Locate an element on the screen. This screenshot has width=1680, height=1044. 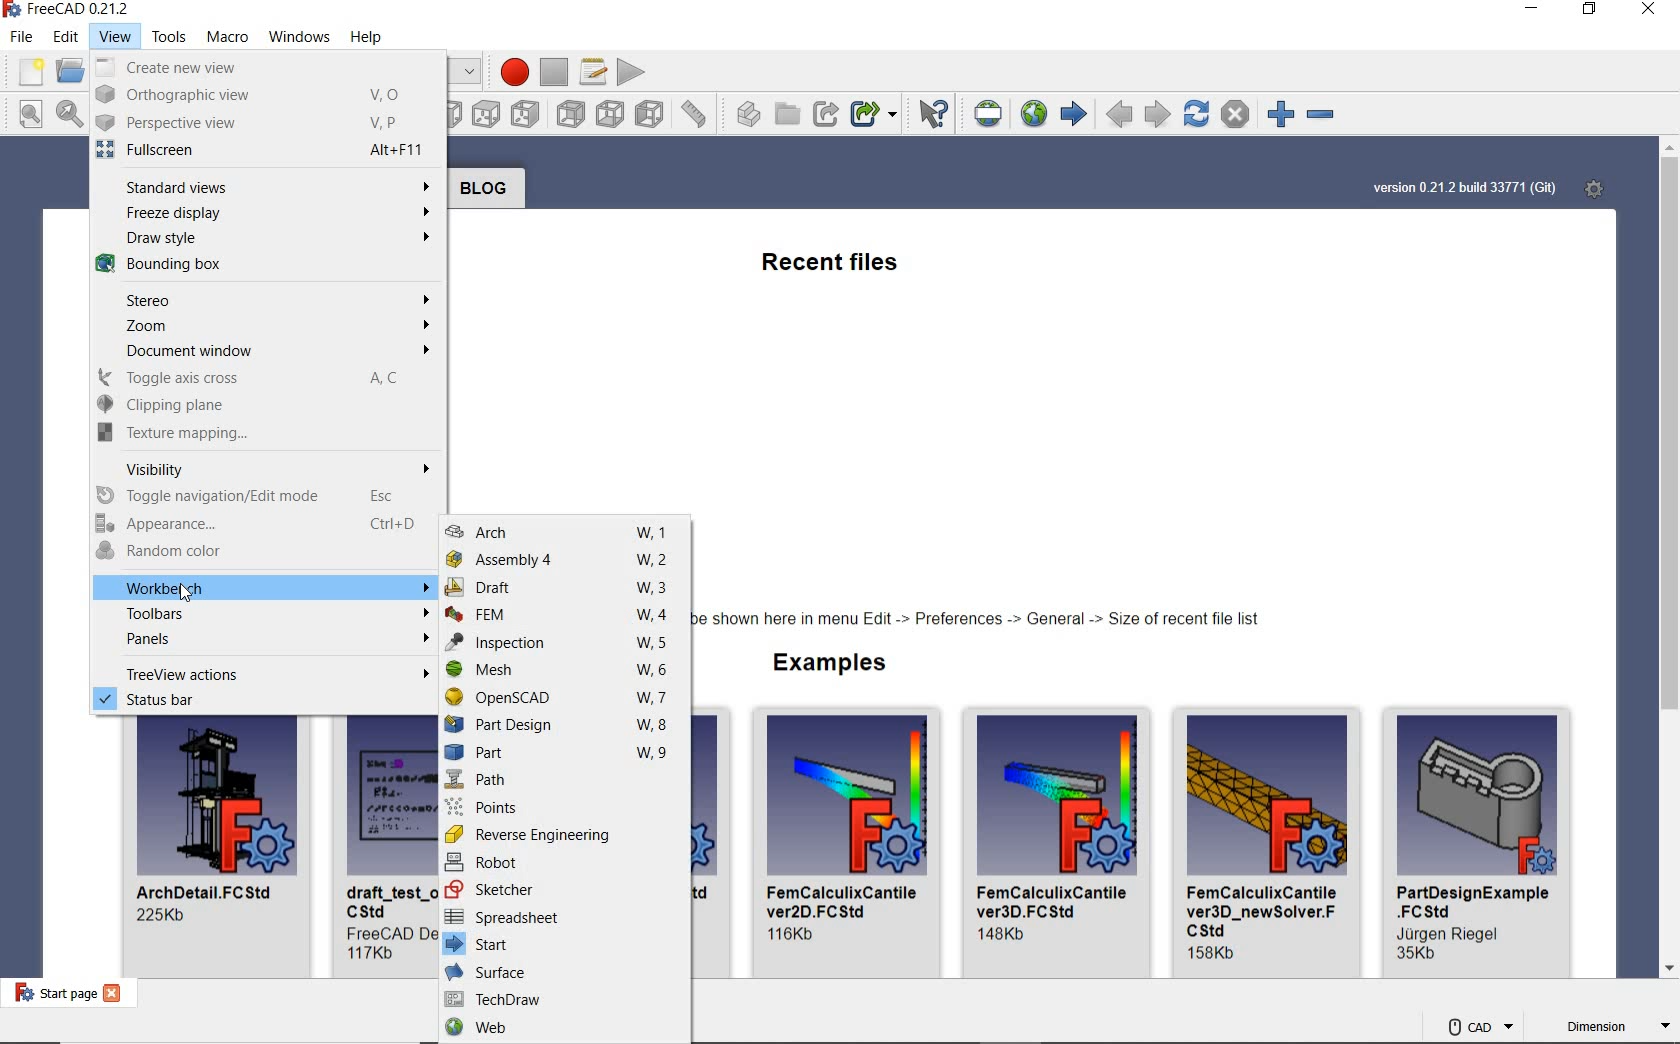
TechDraw is located at coordinates (563, 999).